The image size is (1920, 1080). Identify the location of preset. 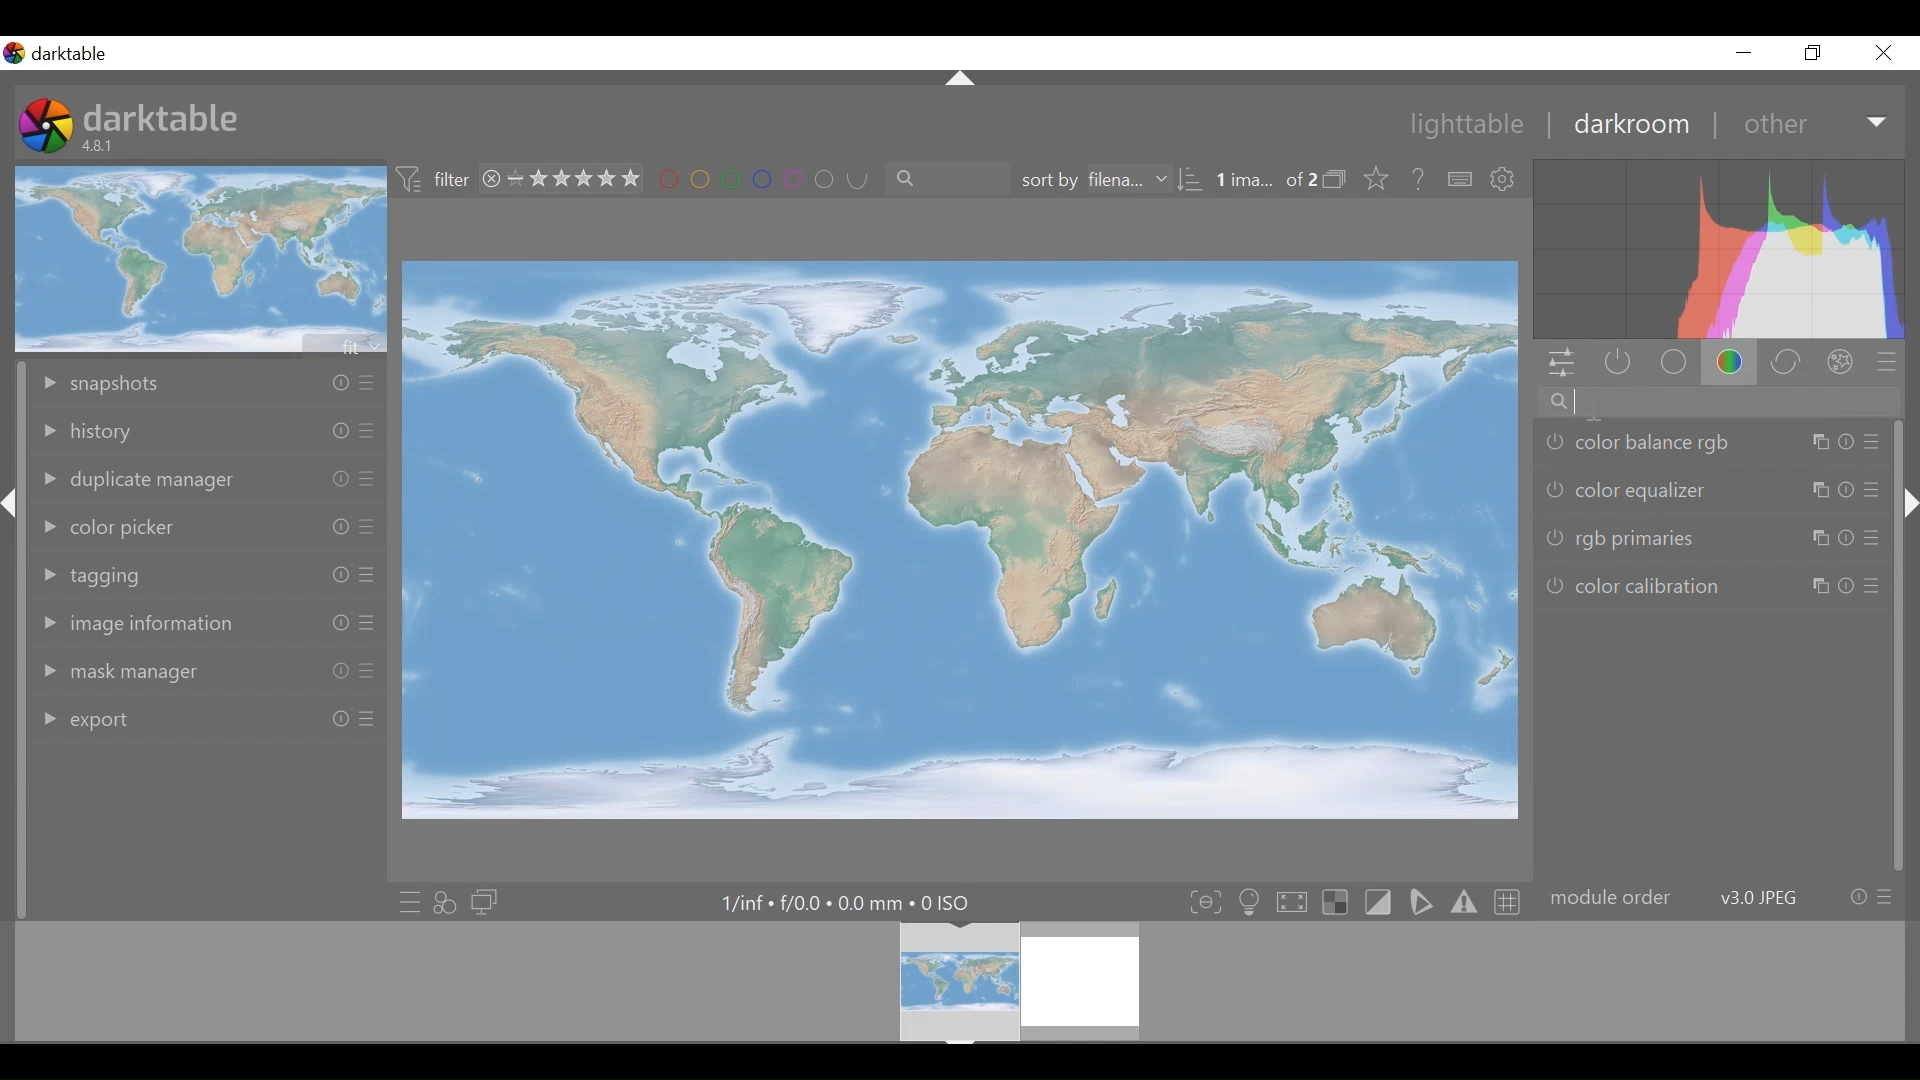
(1887, 361).